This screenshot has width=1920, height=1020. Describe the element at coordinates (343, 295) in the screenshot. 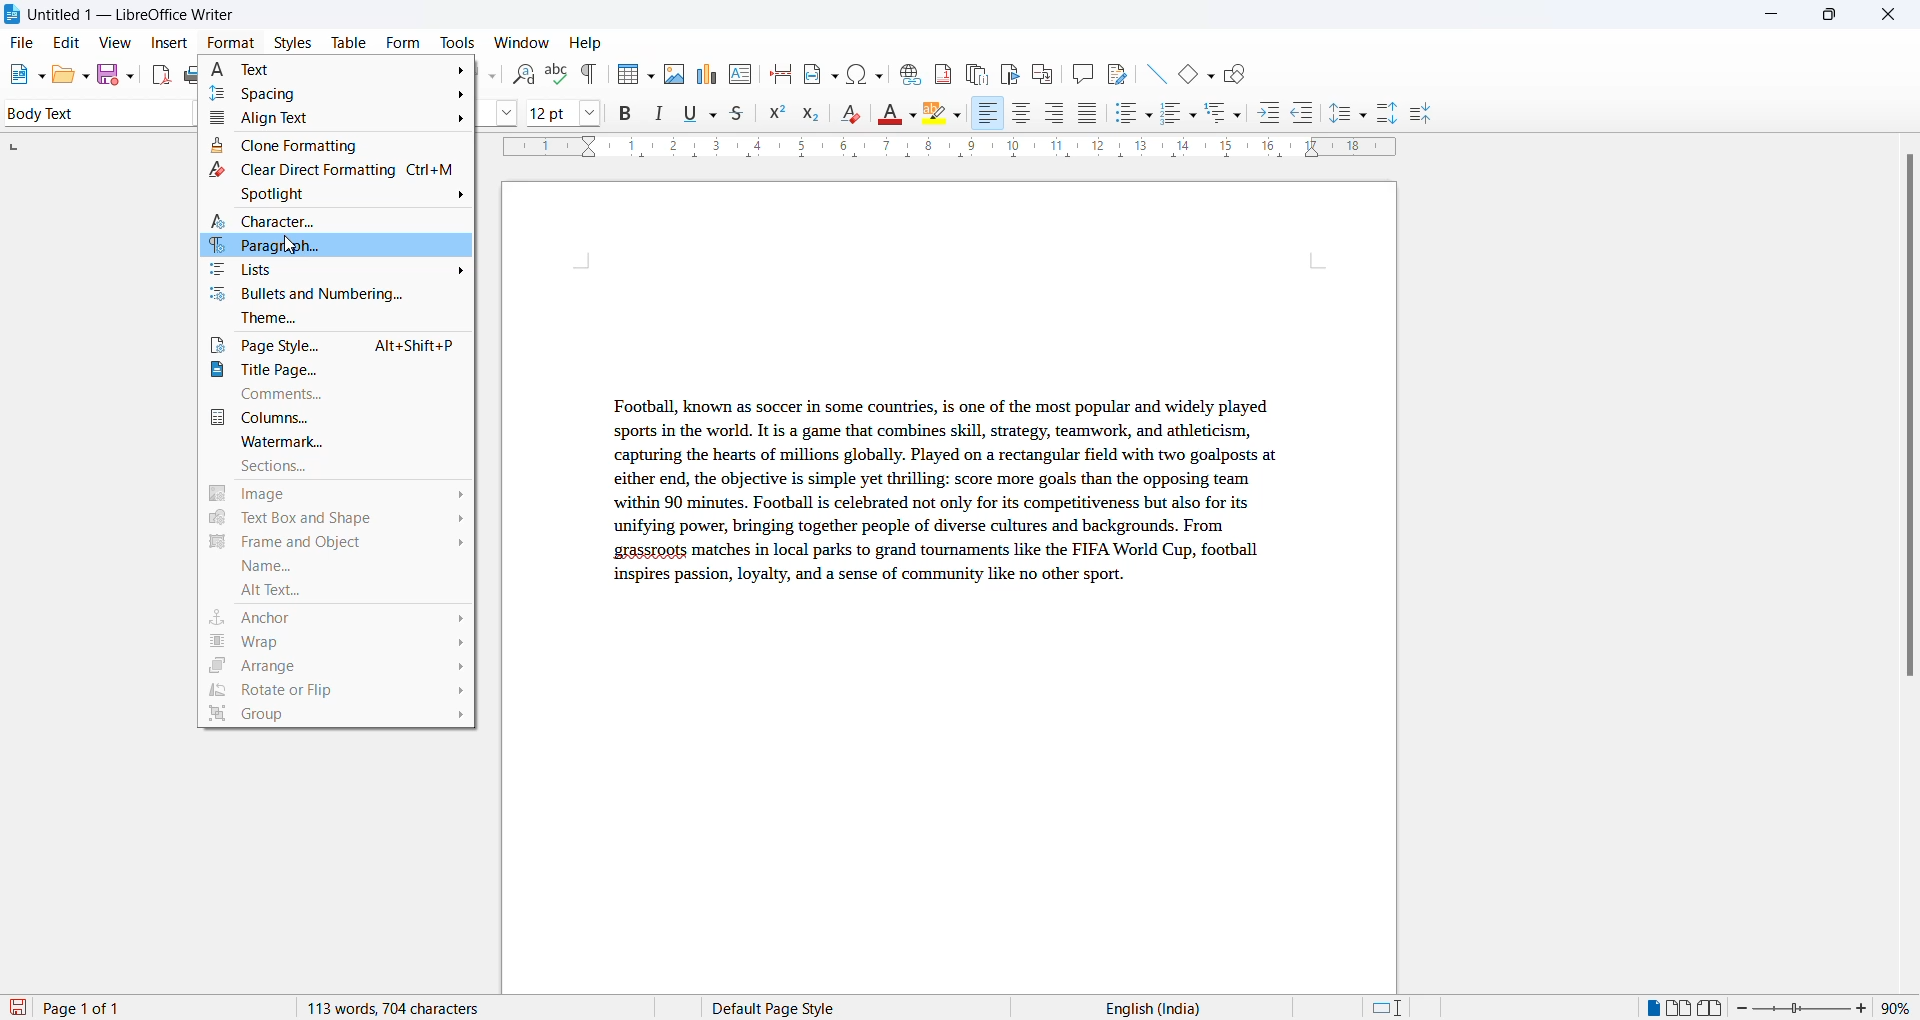

I see `bullets and numbering` at that location.